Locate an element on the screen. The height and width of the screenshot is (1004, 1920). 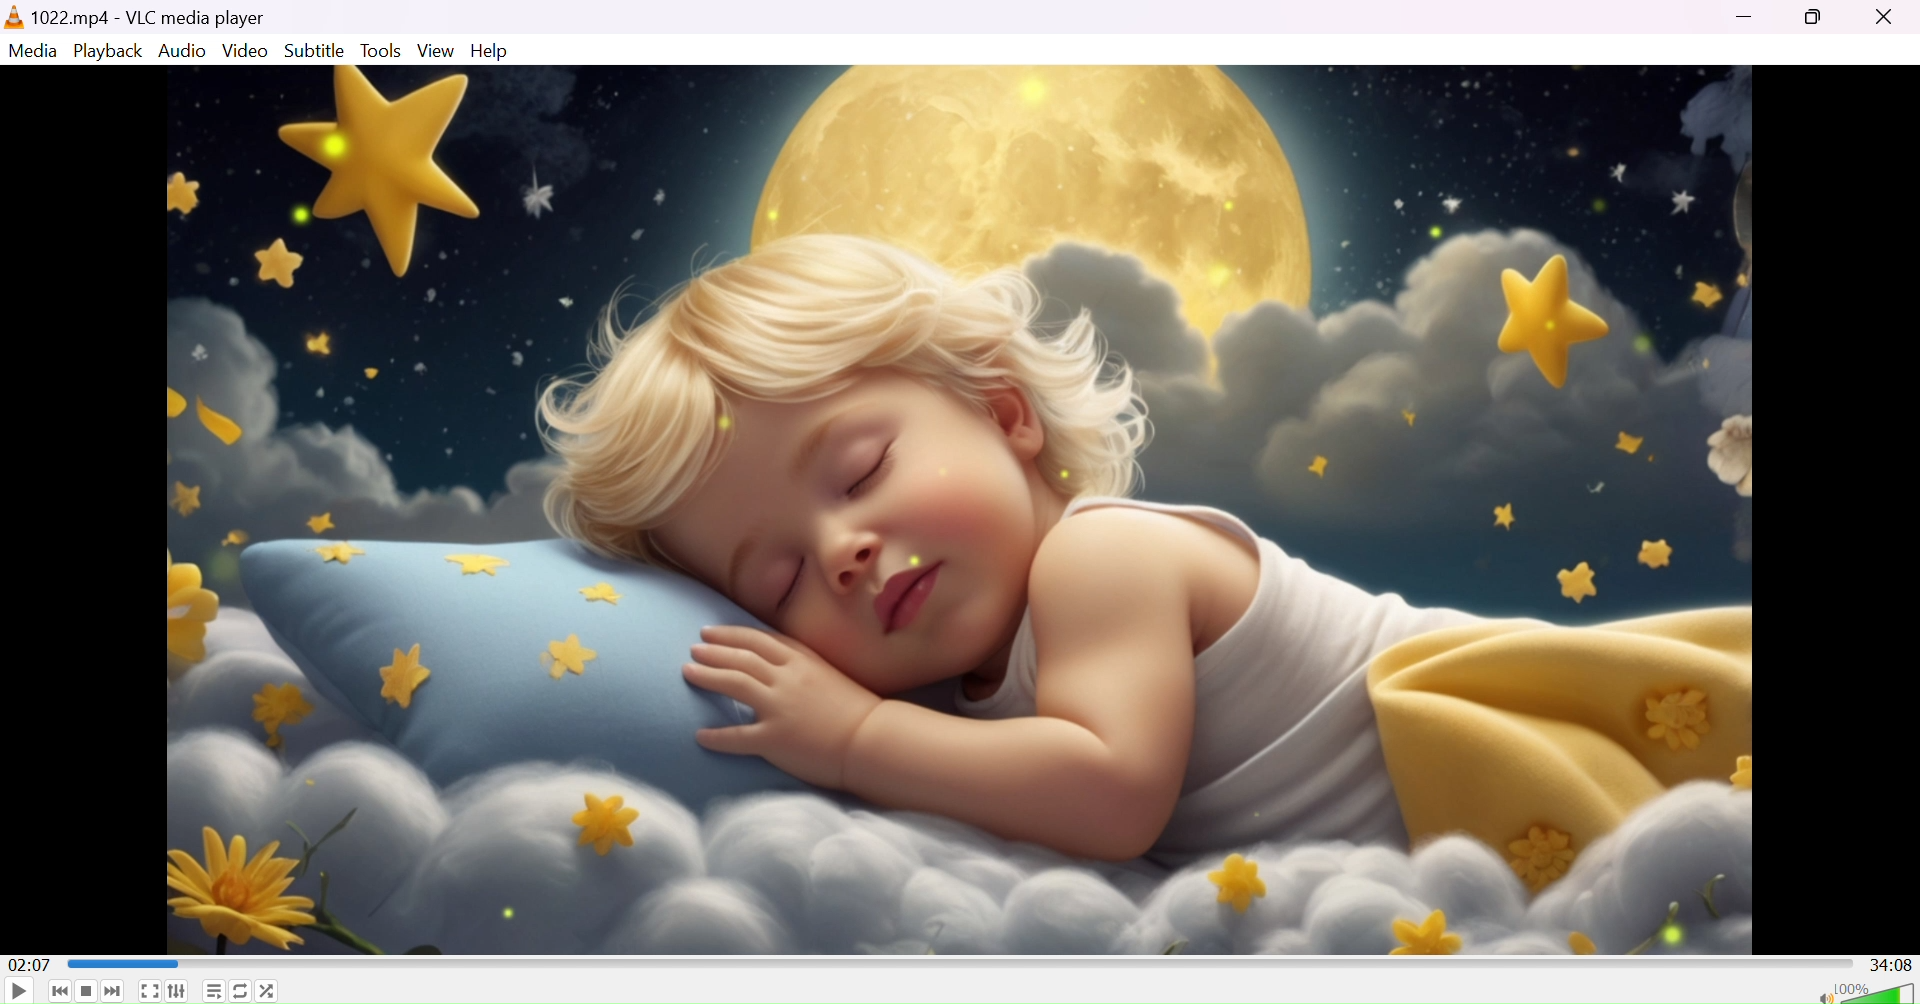
Restore down is located at coordinates (1817, 16).